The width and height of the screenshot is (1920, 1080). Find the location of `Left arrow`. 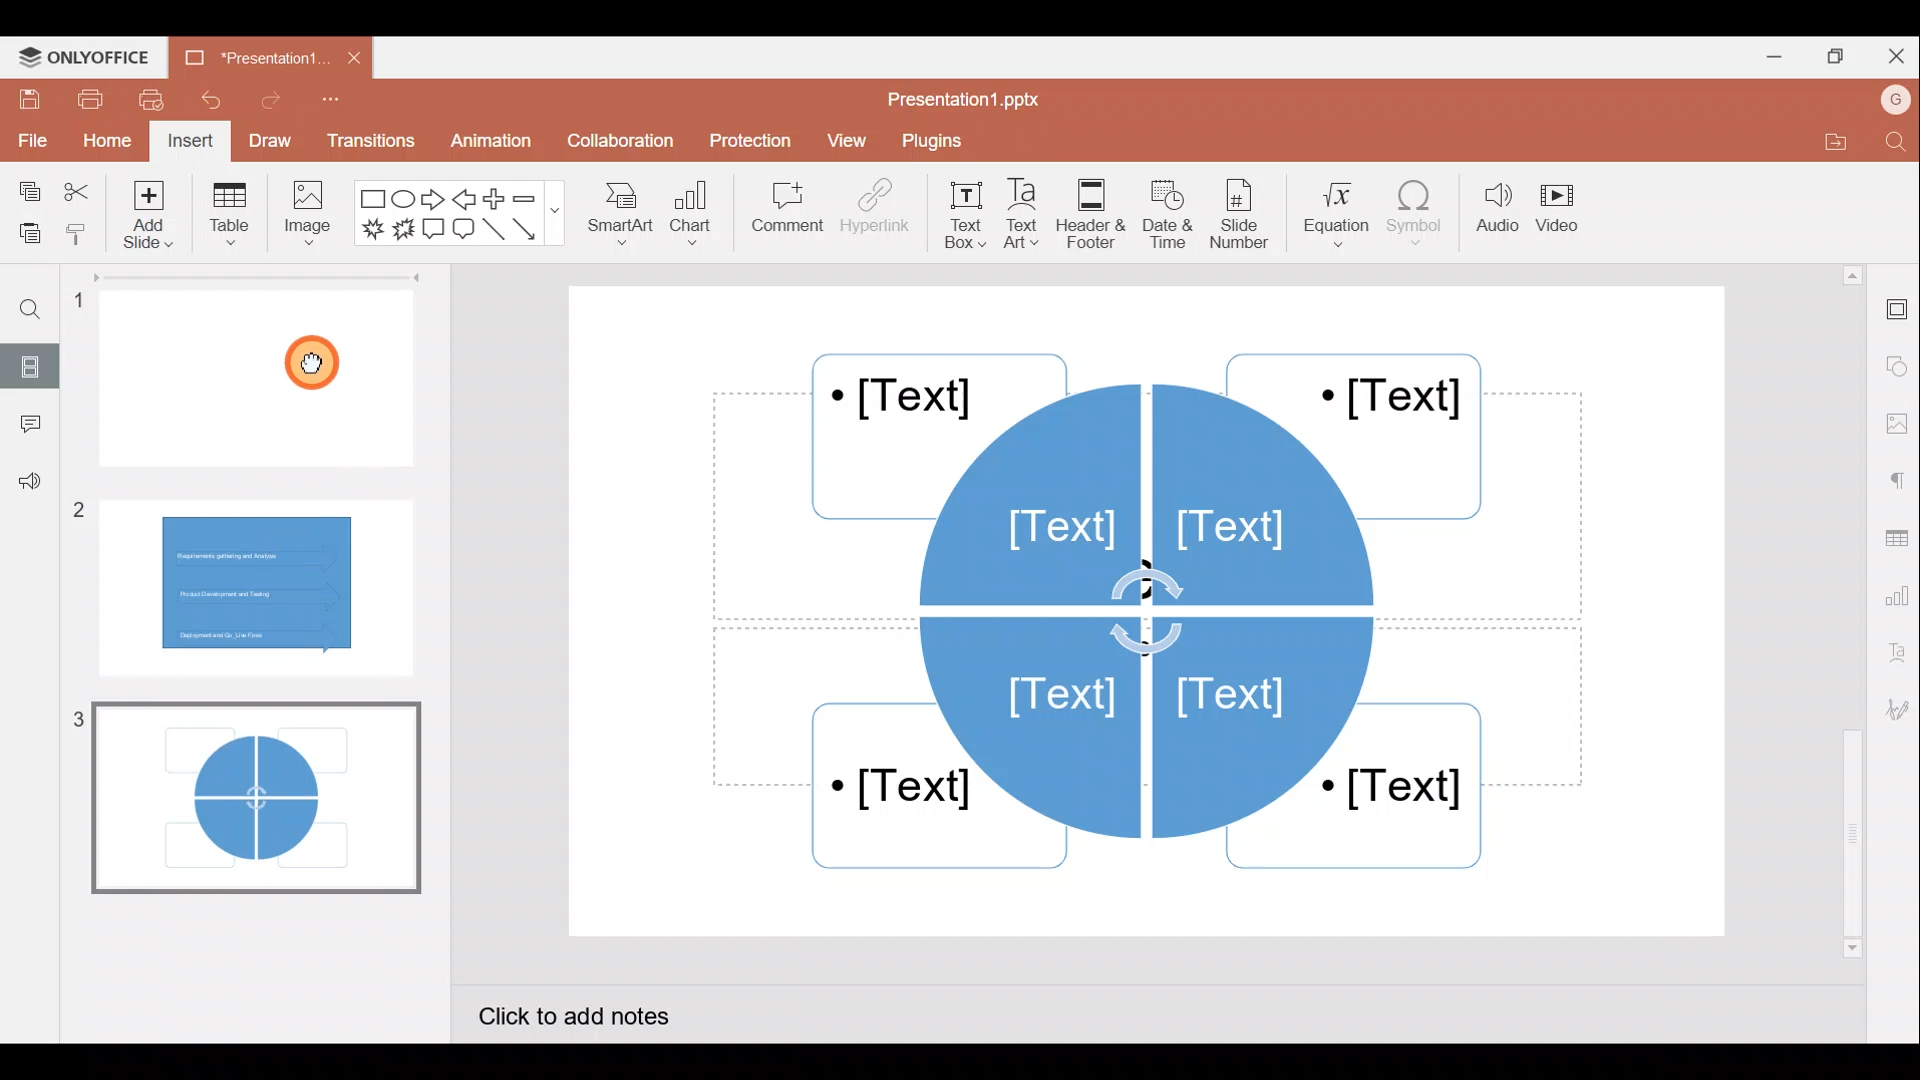

Left arrow is located at coordinates (463, 200).